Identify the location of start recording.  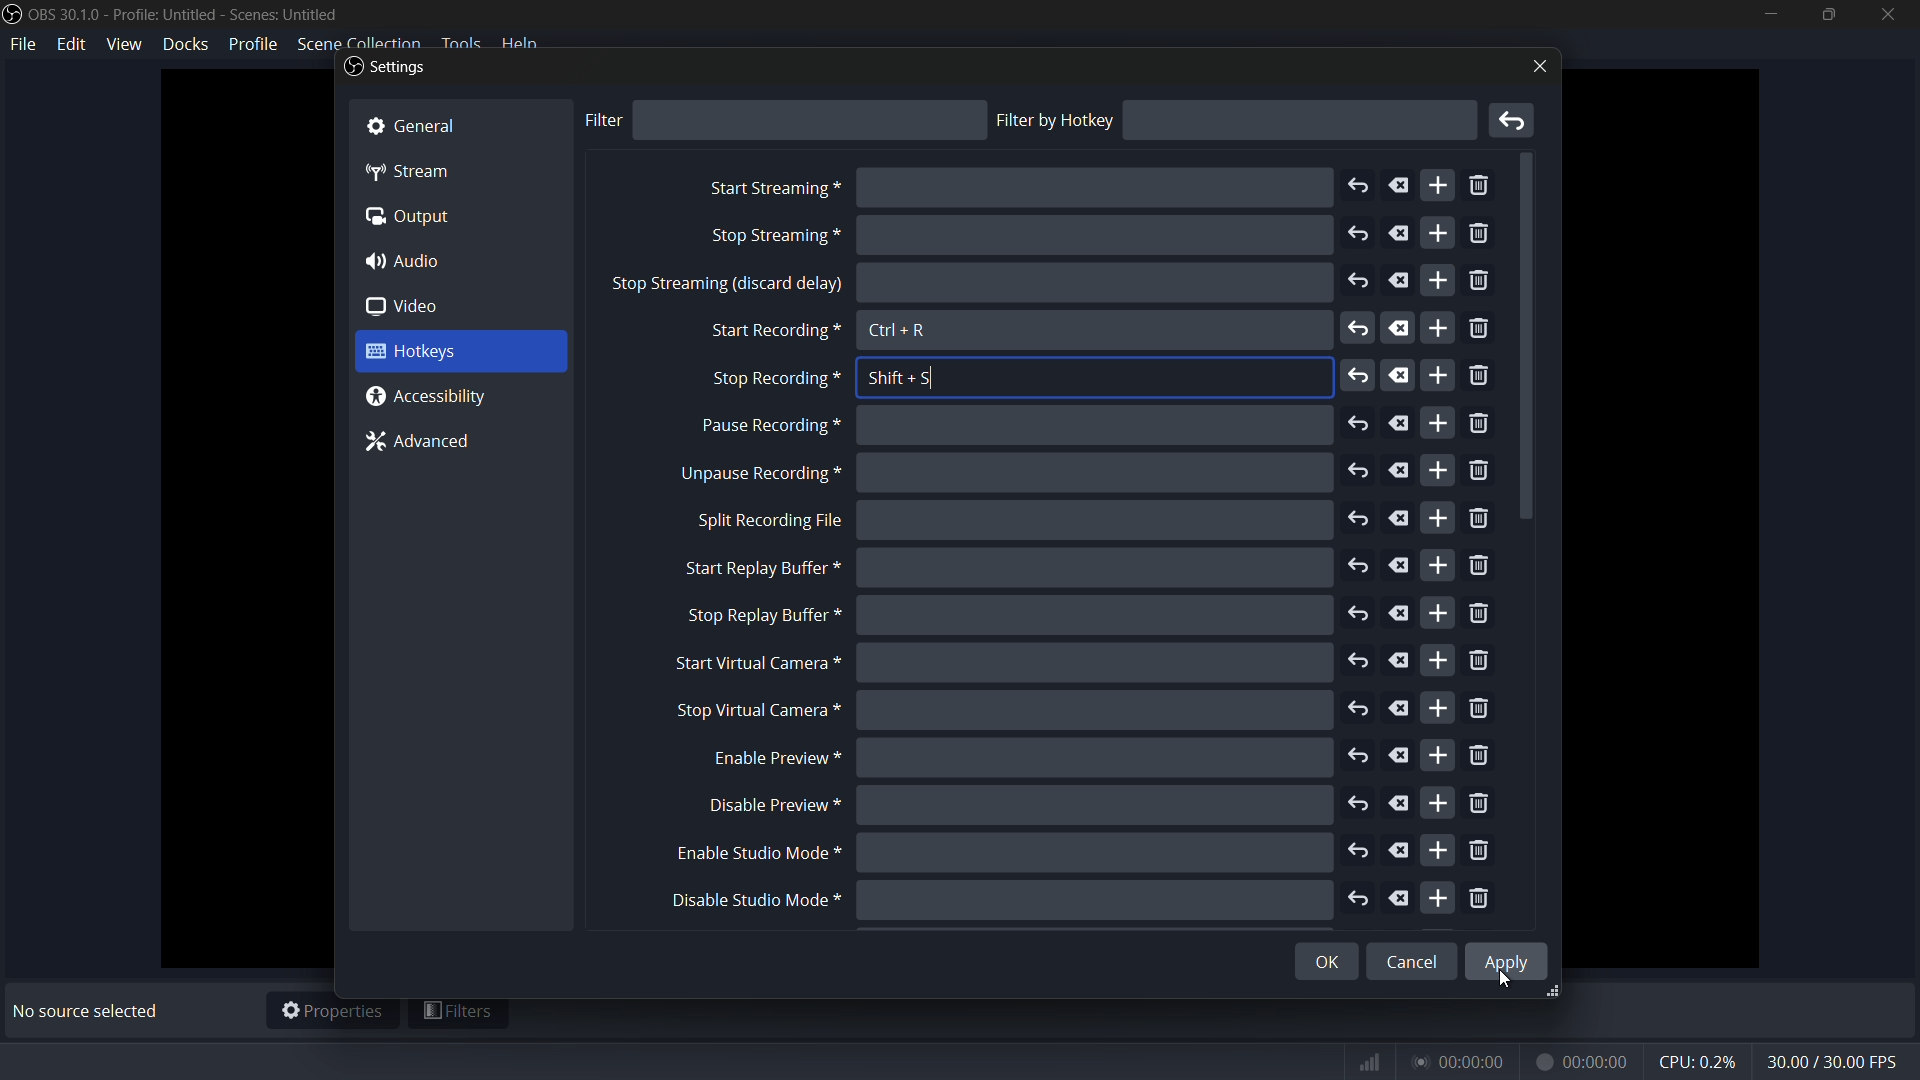
(772, 332).